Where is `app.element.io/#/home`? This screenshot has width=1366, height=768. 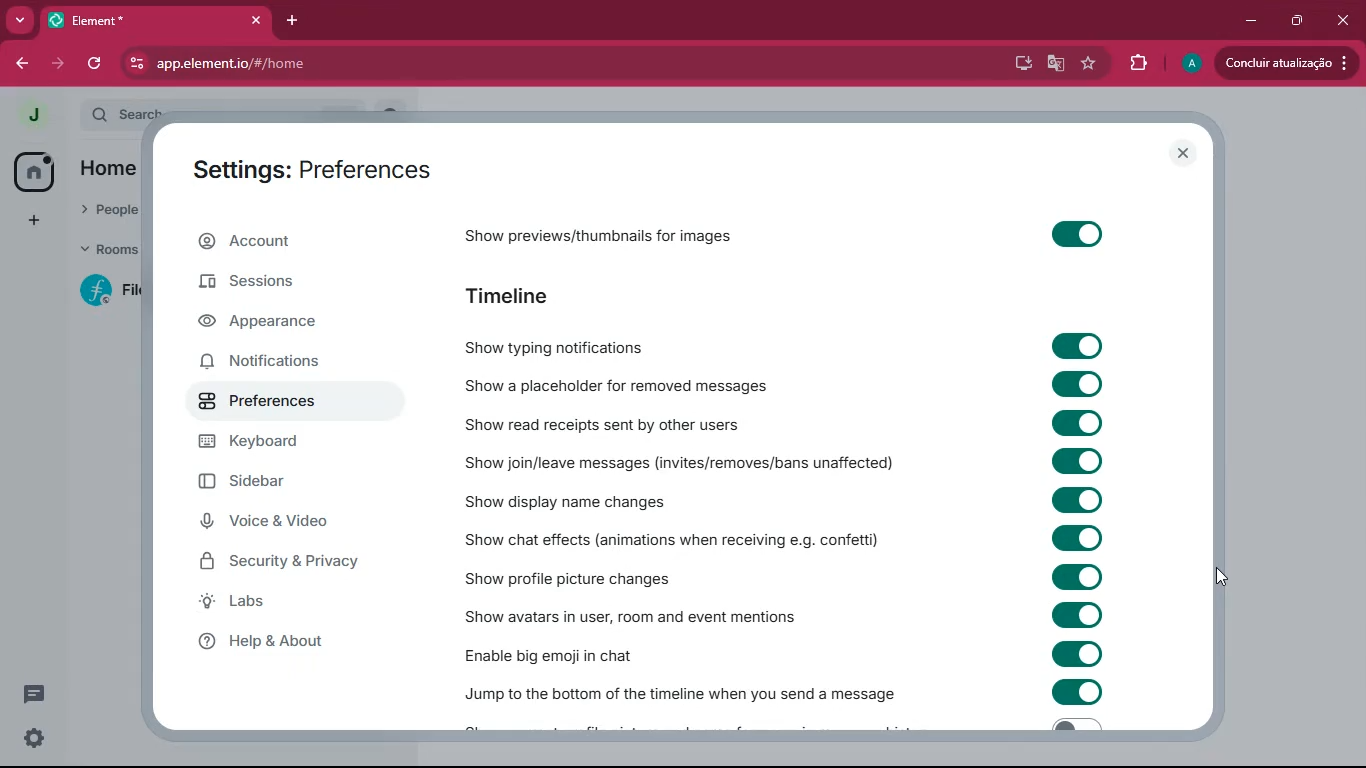
app.element.io/#/home is located at coordinates (495, 65).